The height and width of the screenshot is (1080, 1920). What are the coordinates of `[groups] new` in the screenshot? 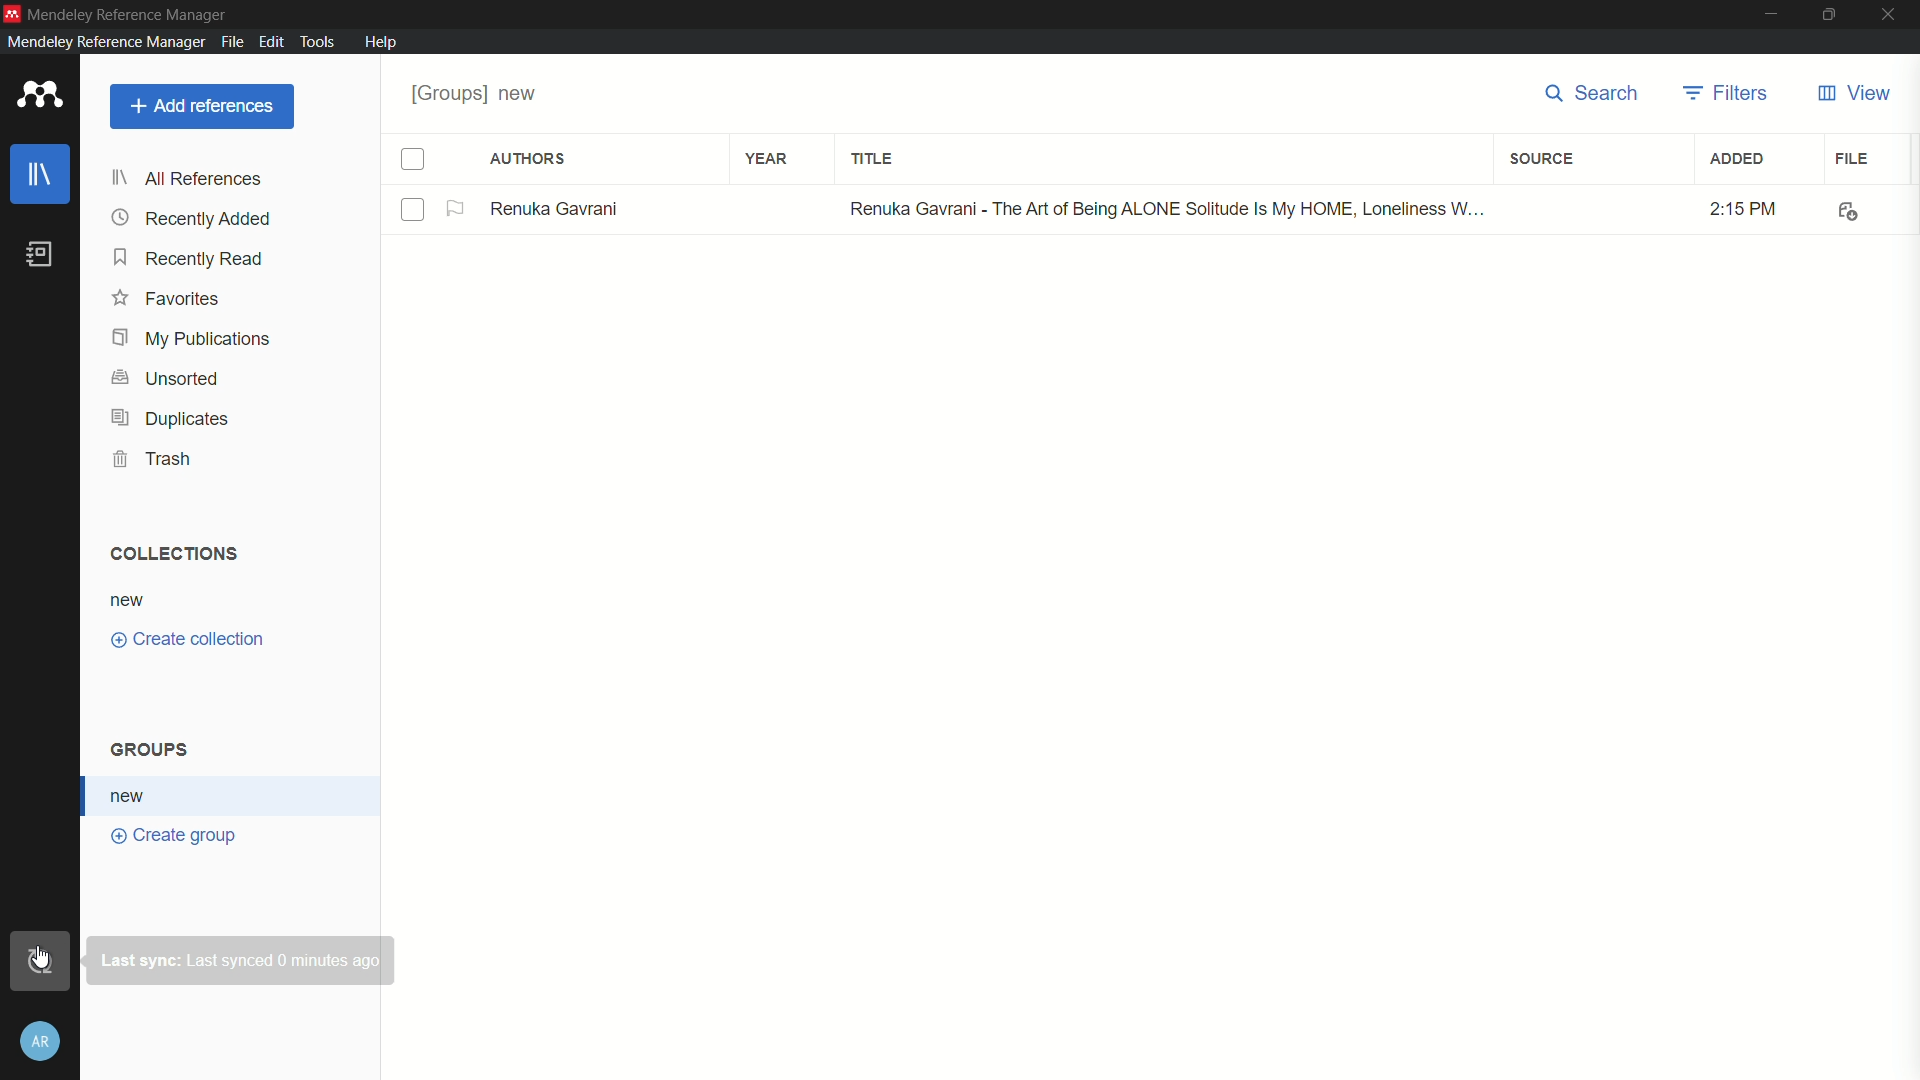 It's located at (480, 93).